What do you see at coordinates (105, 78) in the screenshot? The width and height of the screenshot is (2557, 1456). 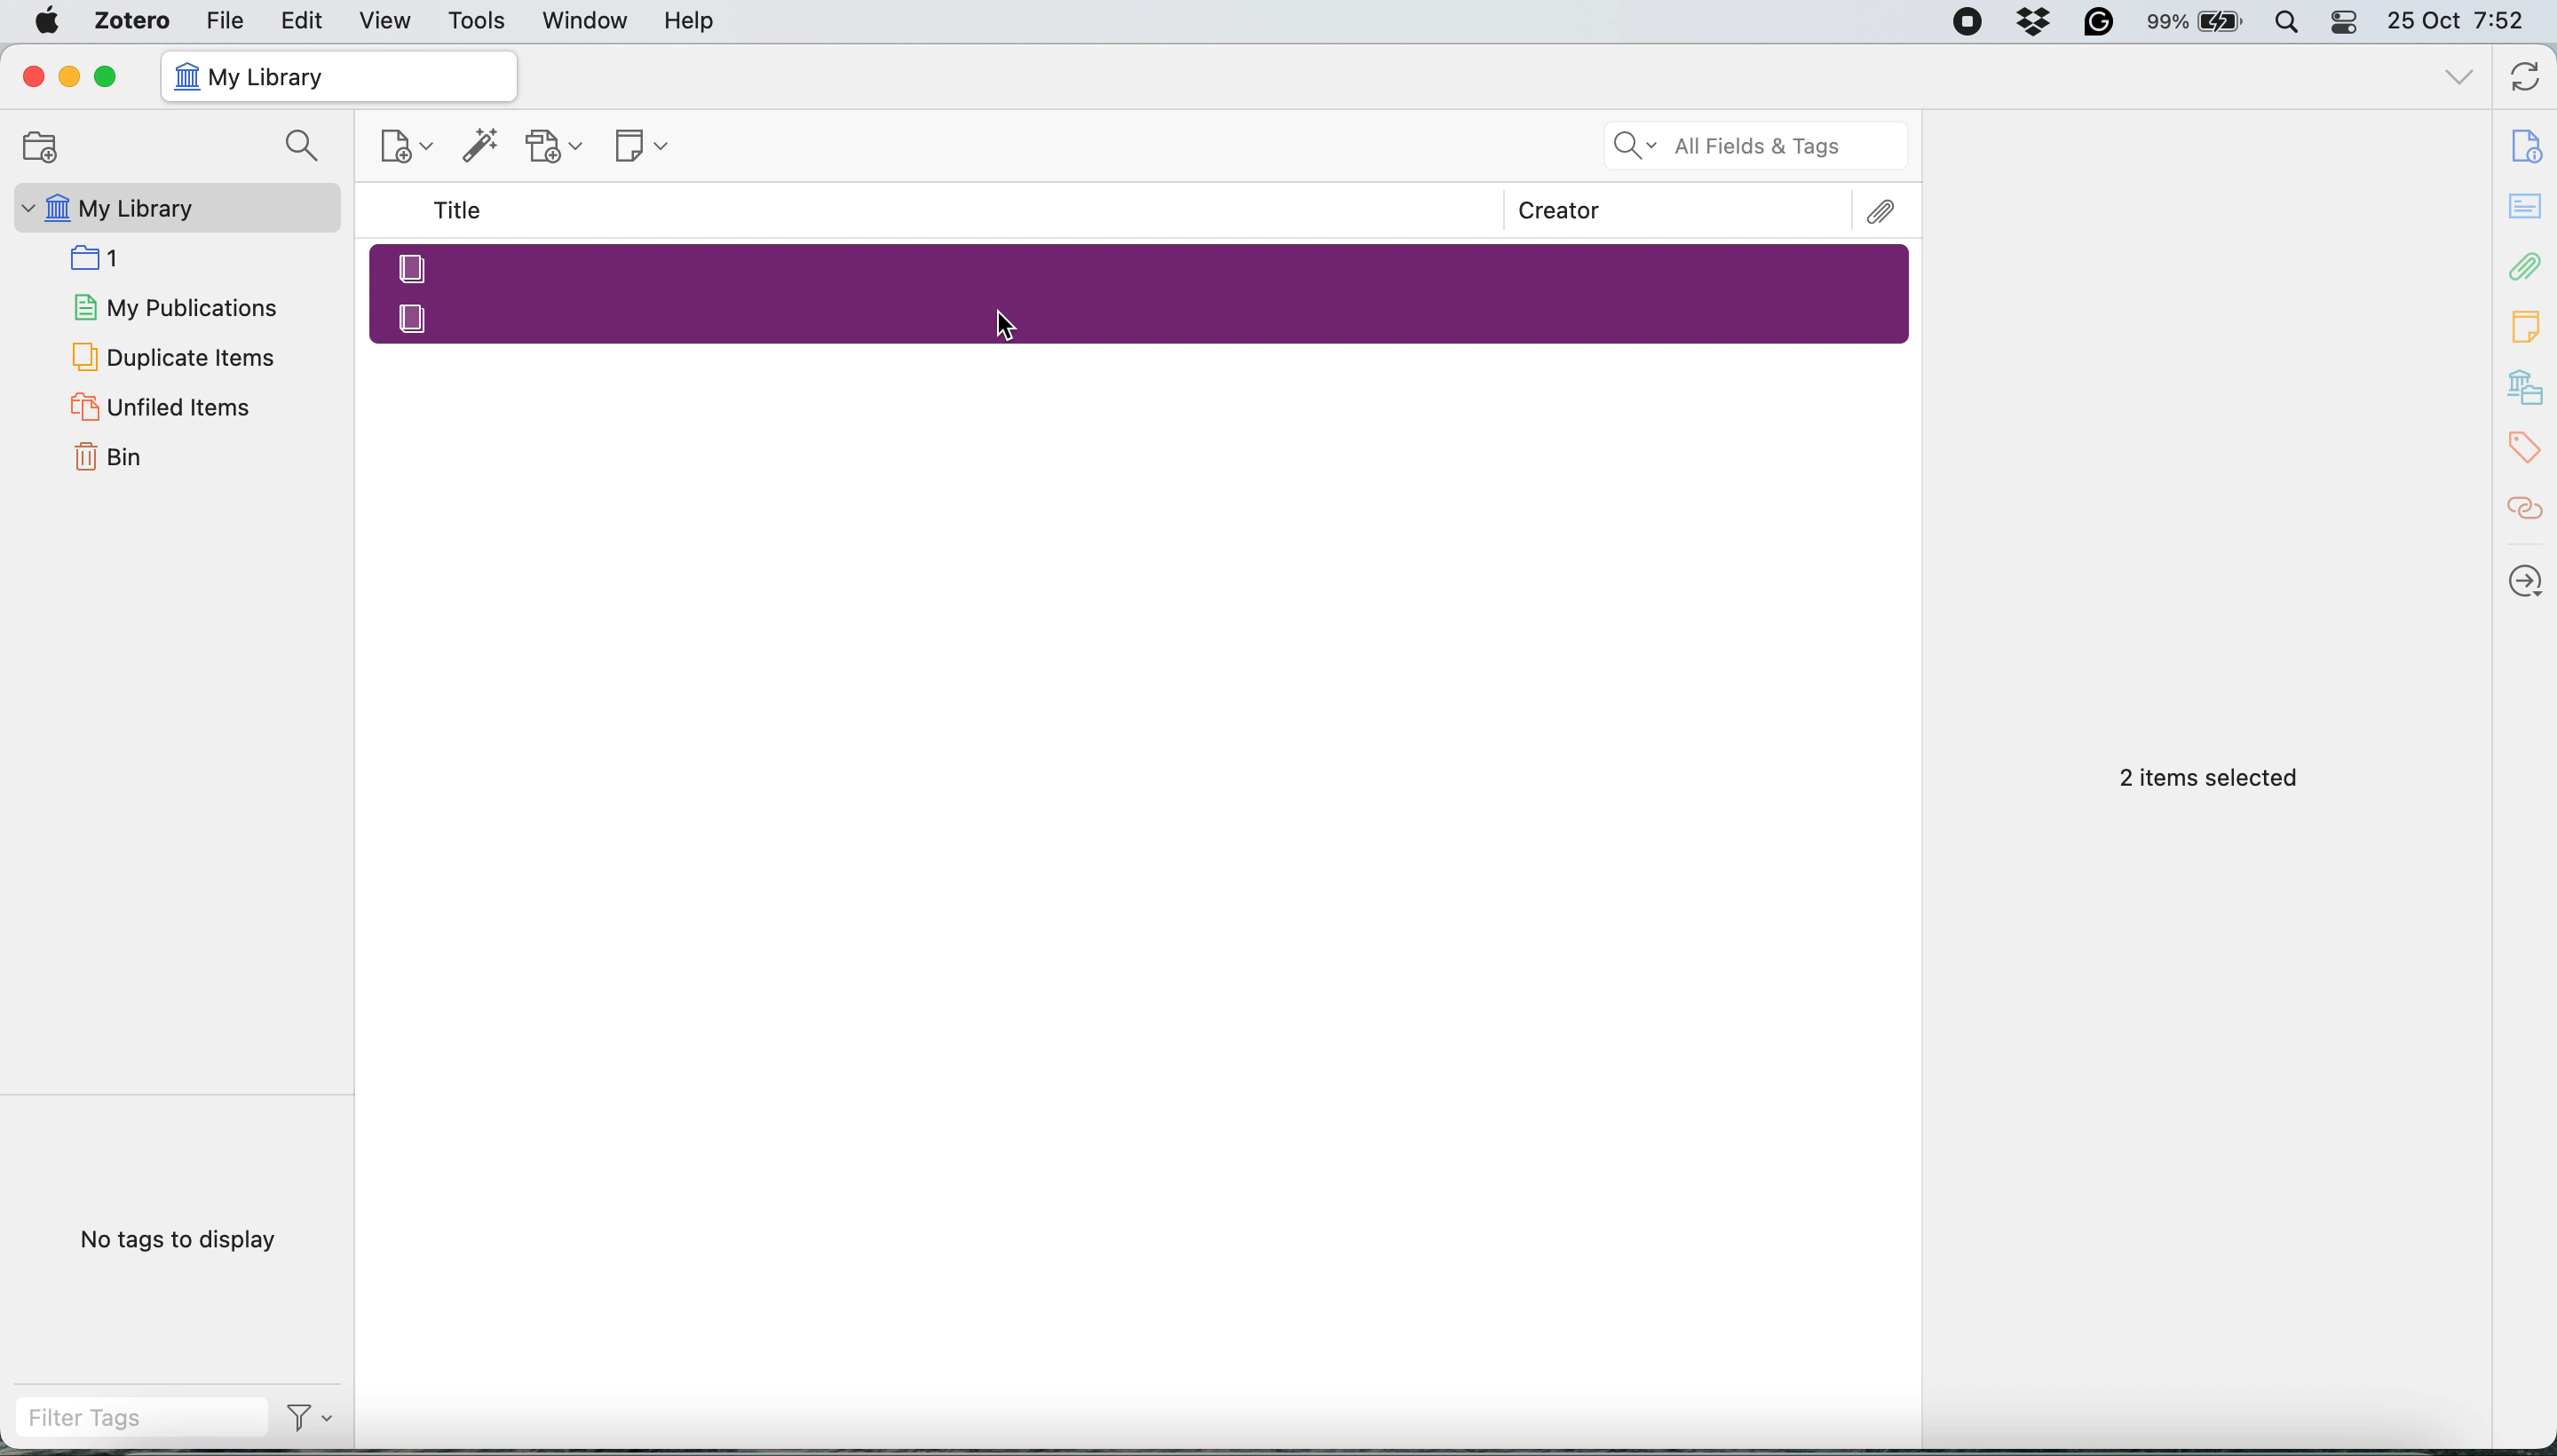 I see `Maximize` at bounding box center [105, 78].